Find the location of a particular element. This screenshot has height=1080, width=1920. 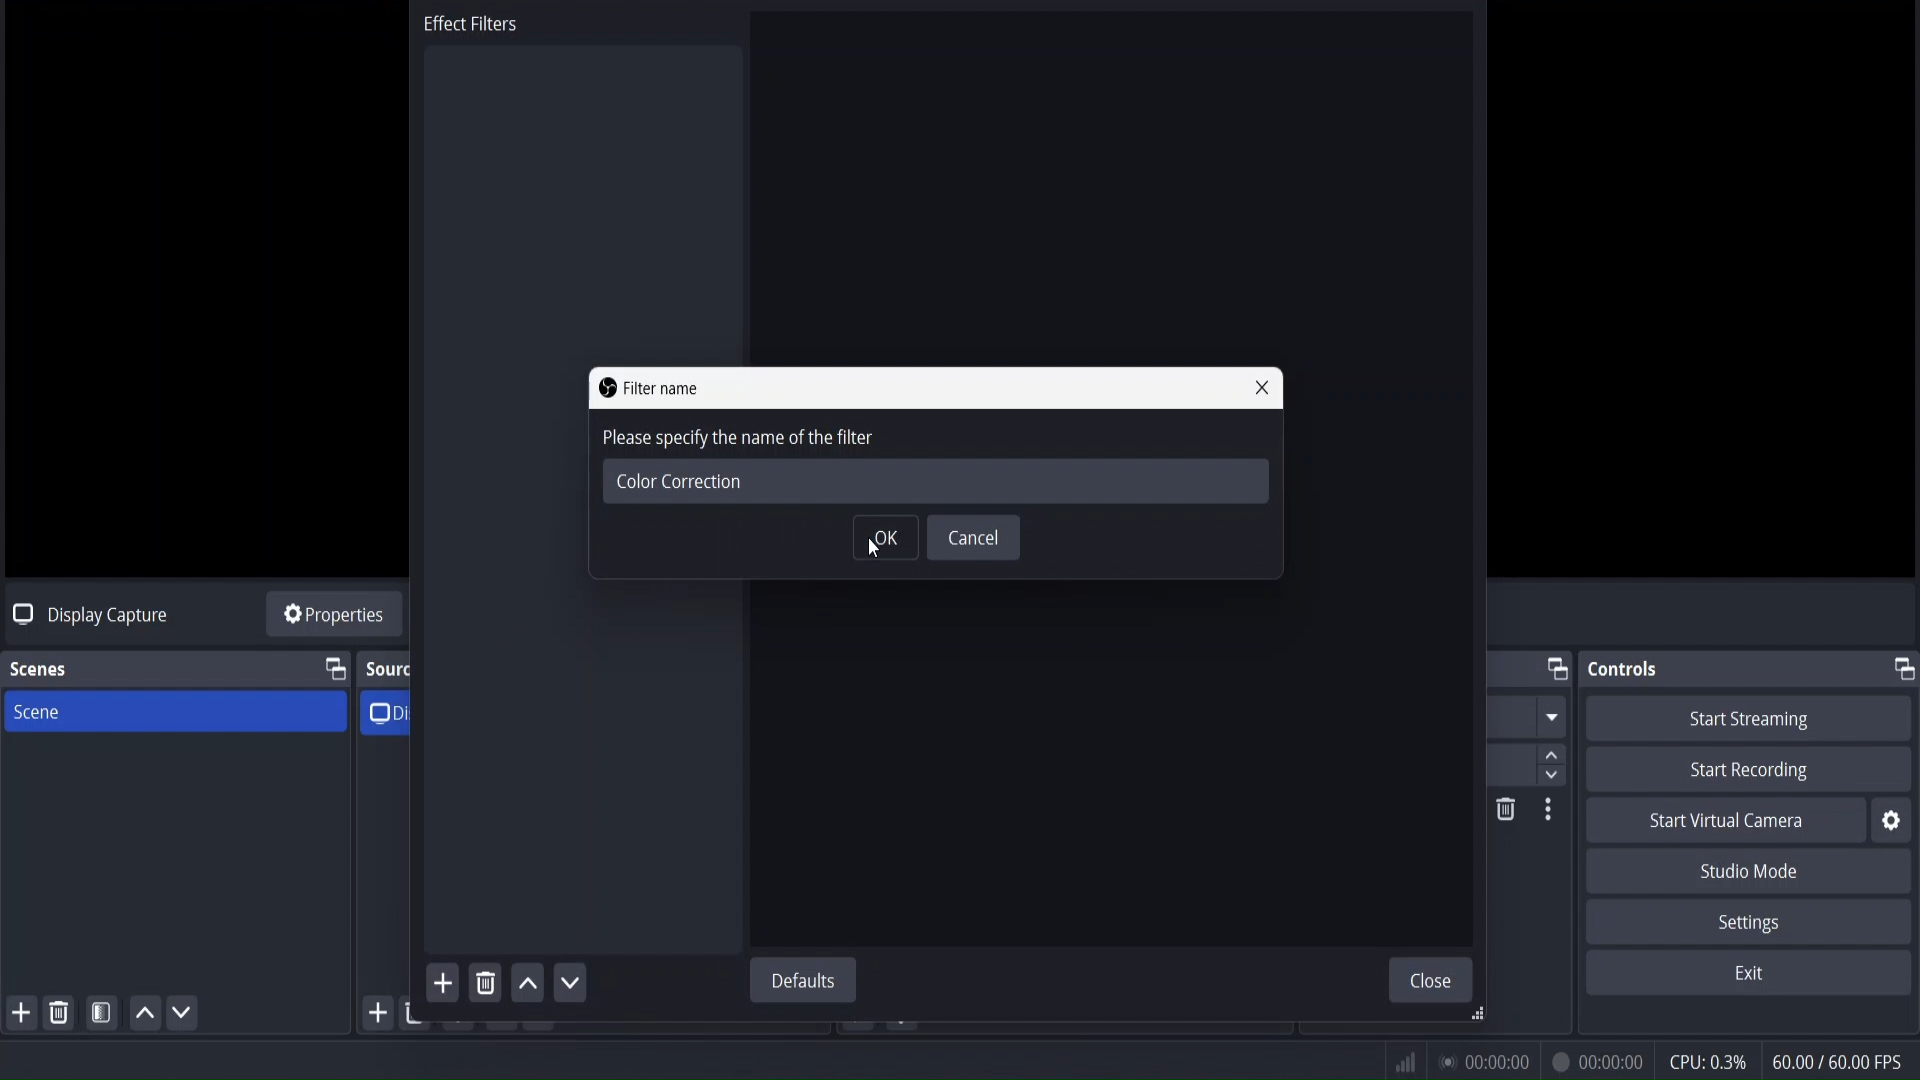

cancel is located at coordinates (974, 539).